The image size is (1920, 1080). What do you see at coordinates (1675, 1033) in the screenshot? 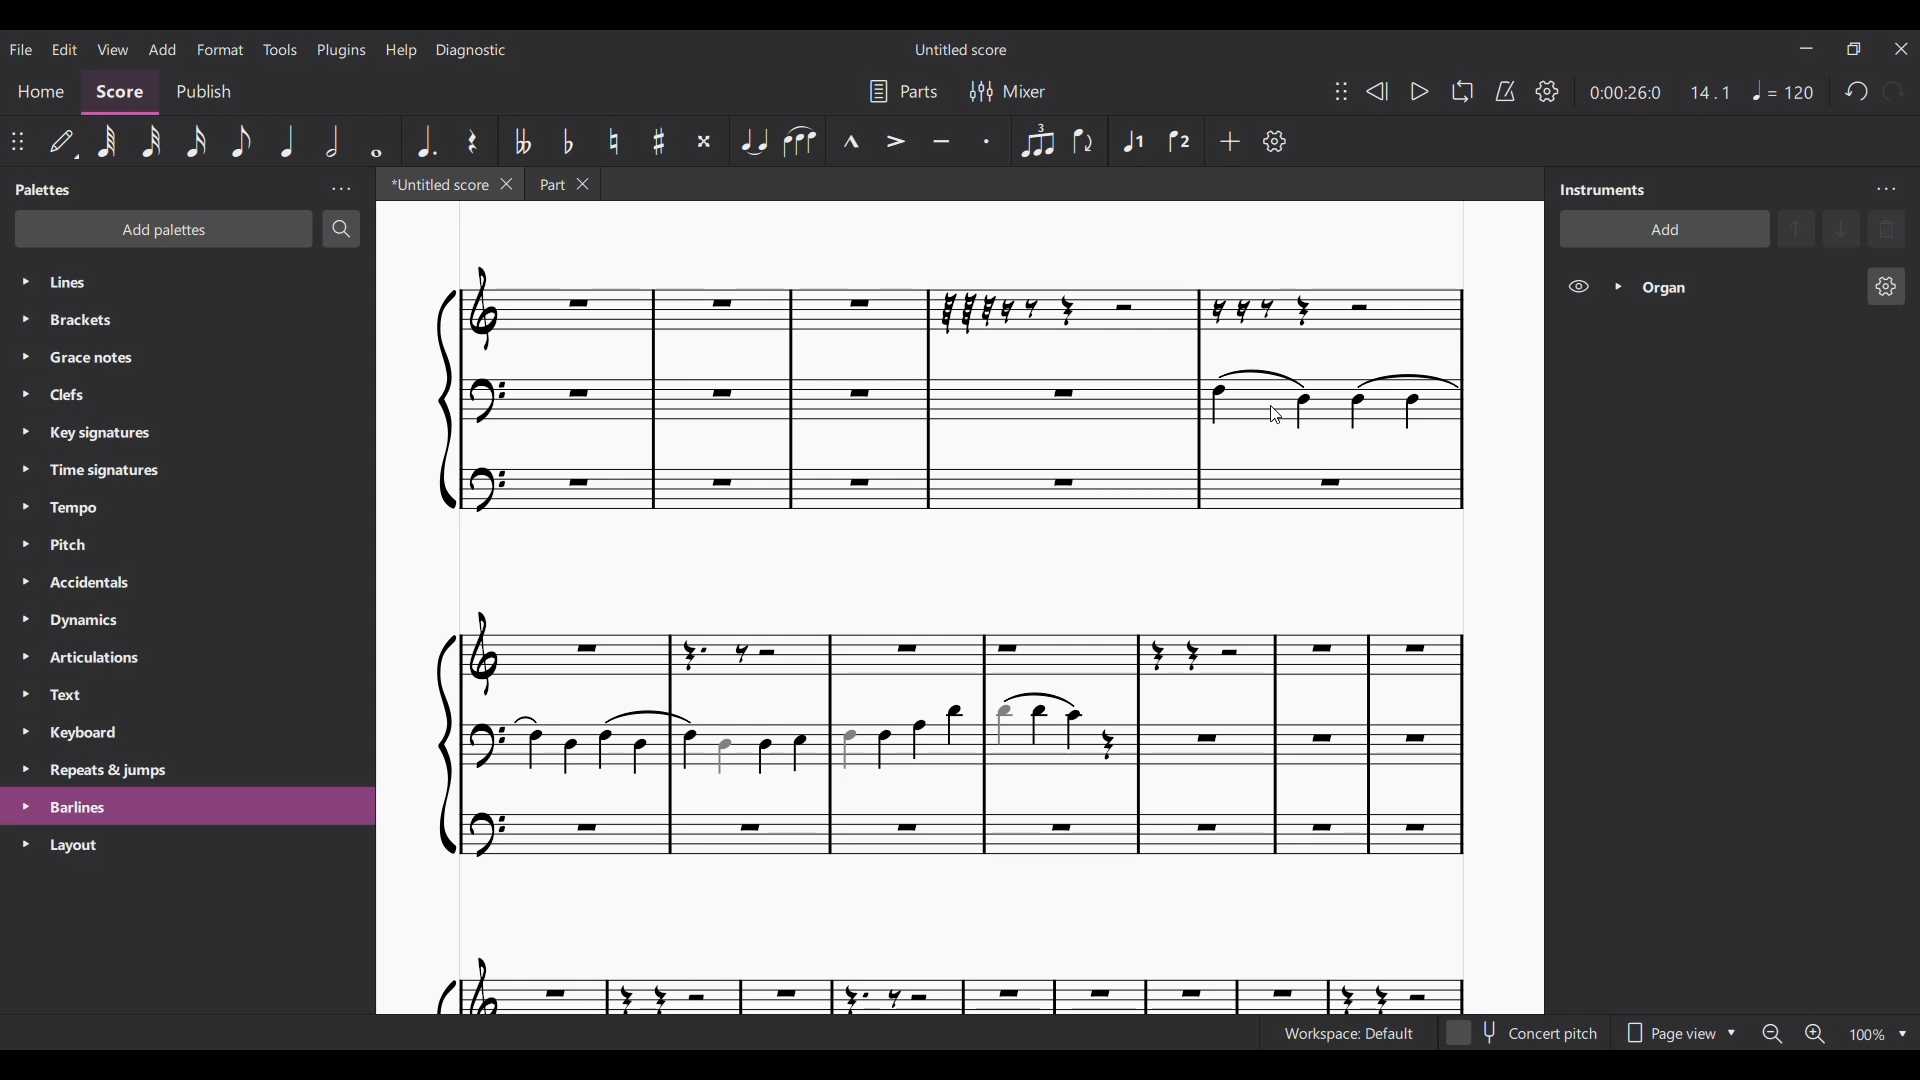
I see `Page view options` at bounding box center [1675, 1033].